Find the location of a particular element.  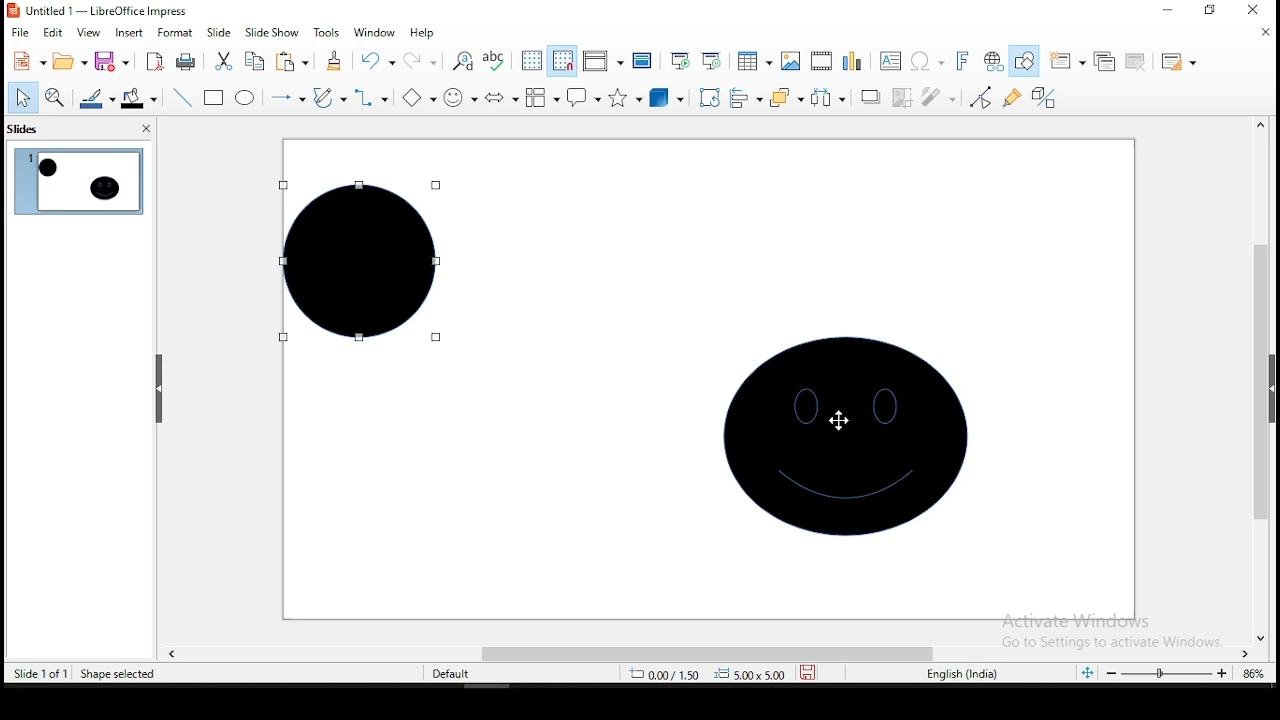

zoom slider is located at coordinates (1161, 675).